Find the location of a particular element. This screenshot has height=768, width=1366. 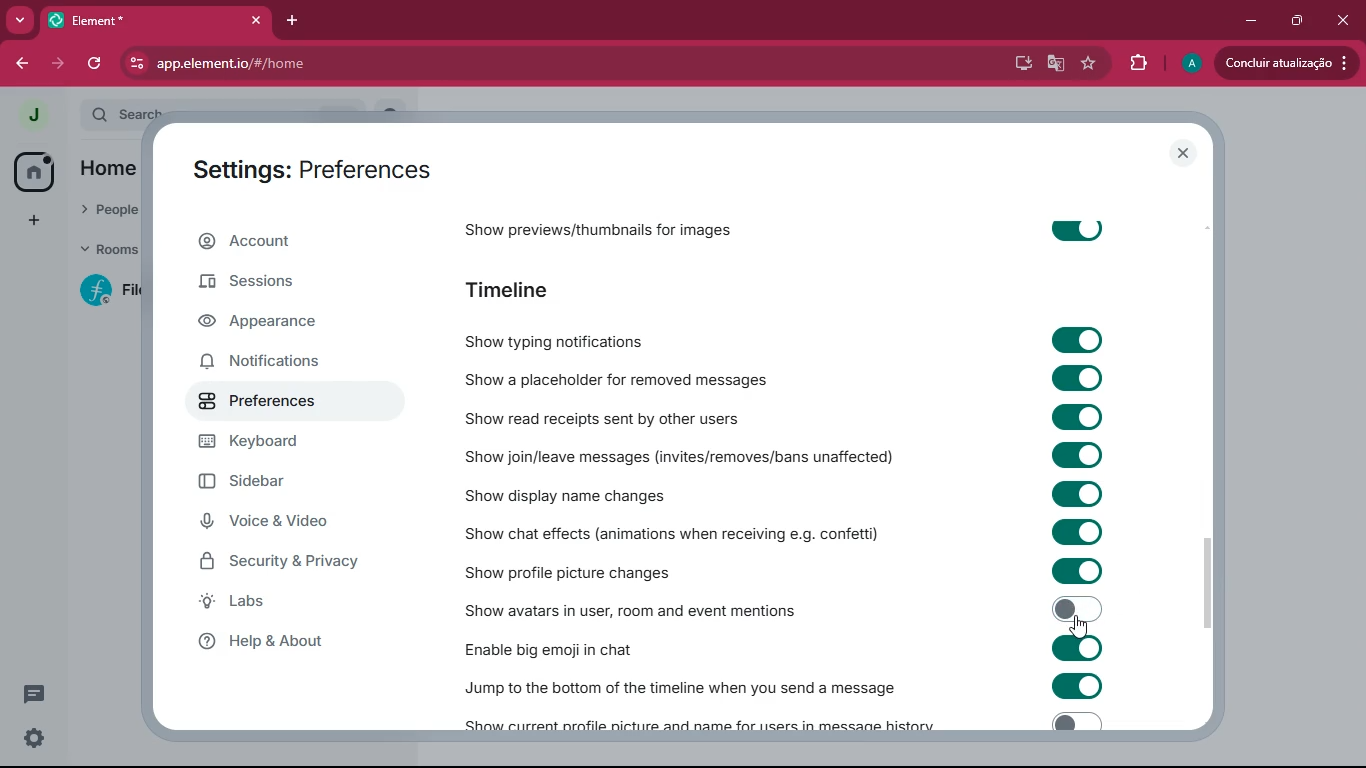

forward is located at coordinates (57, 63).